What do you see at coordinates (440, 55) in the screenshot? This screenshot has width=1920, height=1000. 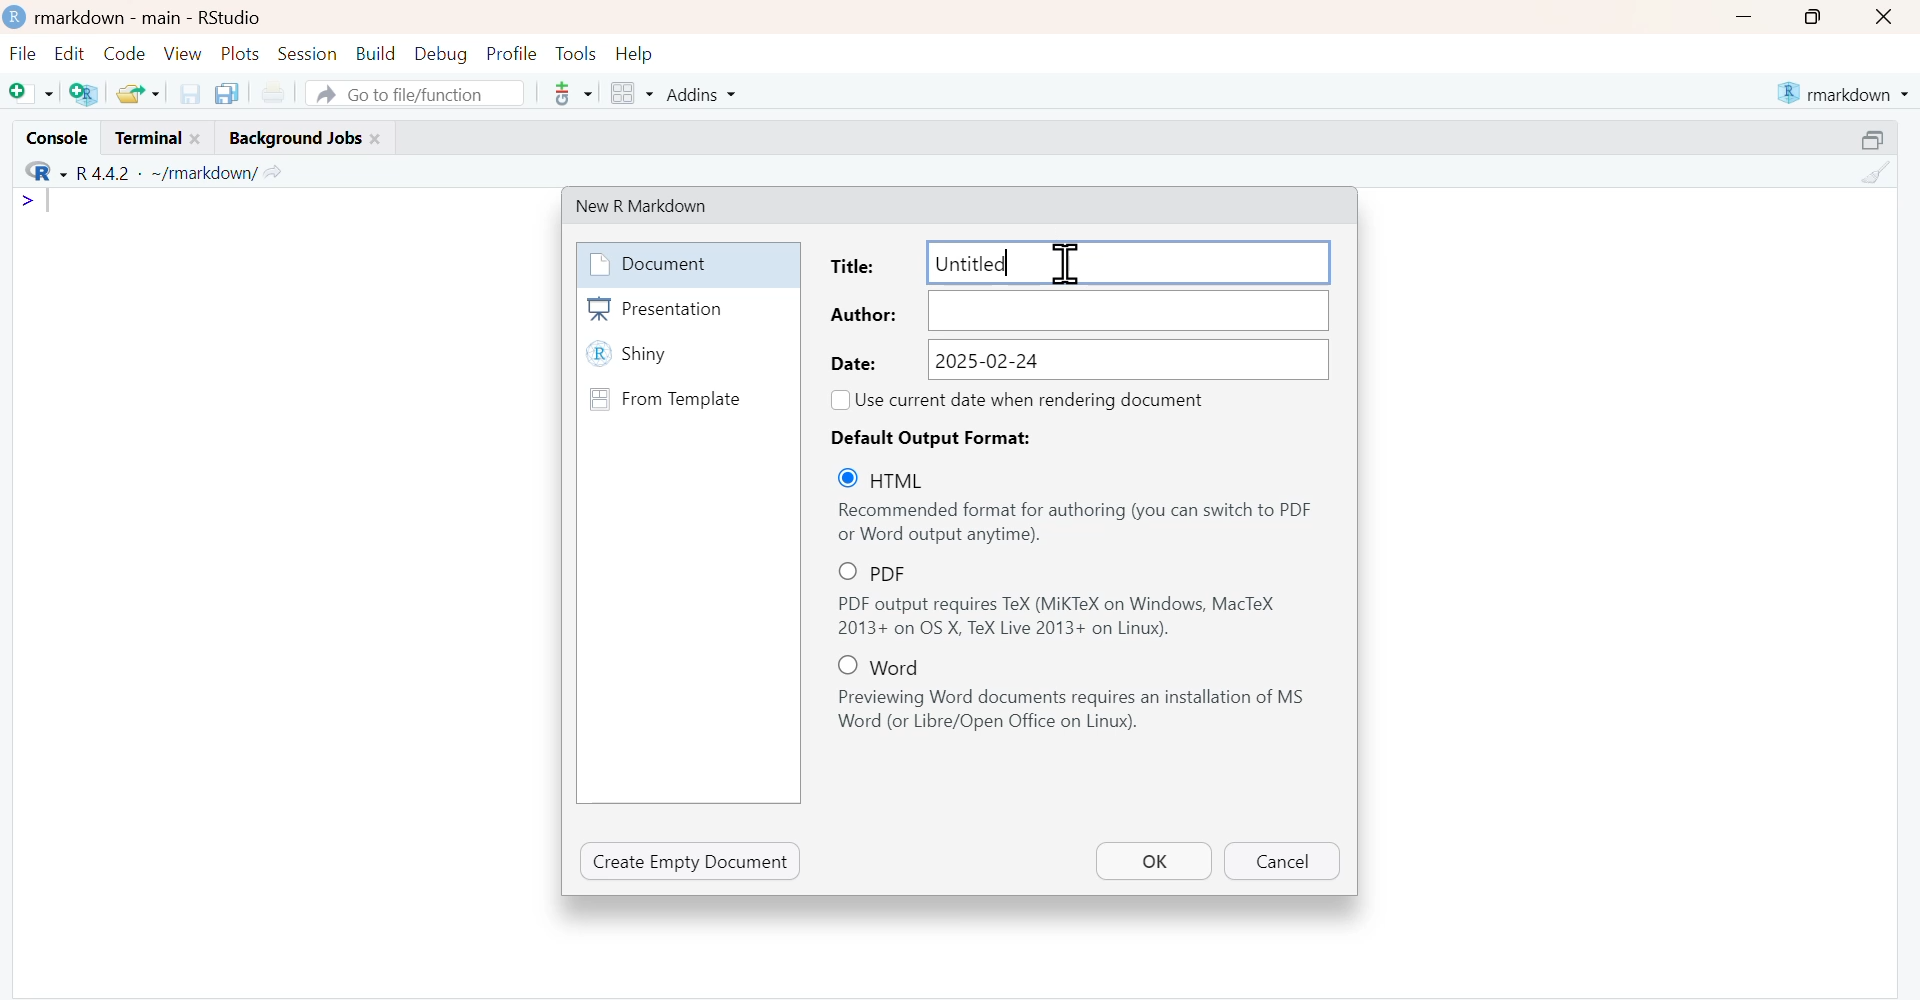 I see `Debug` at bounding box center [440, 55].